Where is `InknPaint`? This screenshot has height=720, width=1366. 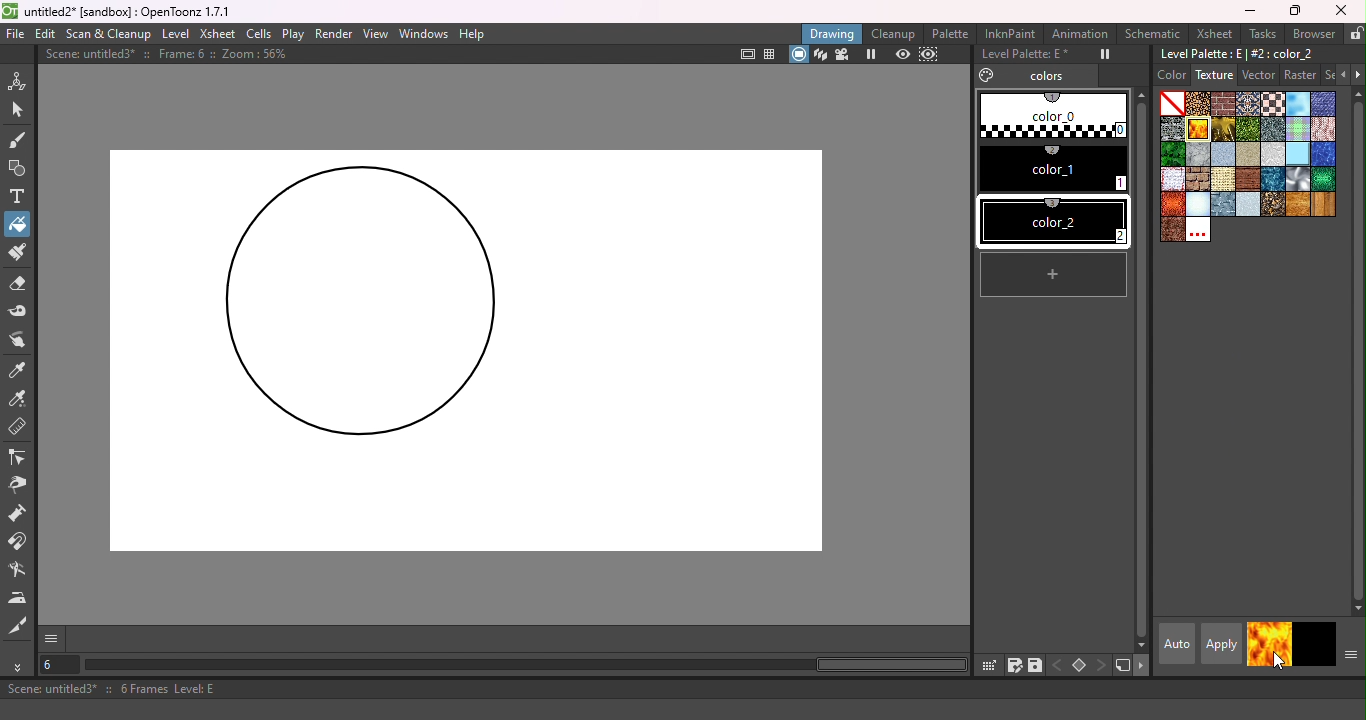 InknPaint is located at coordinates (1013, 33).